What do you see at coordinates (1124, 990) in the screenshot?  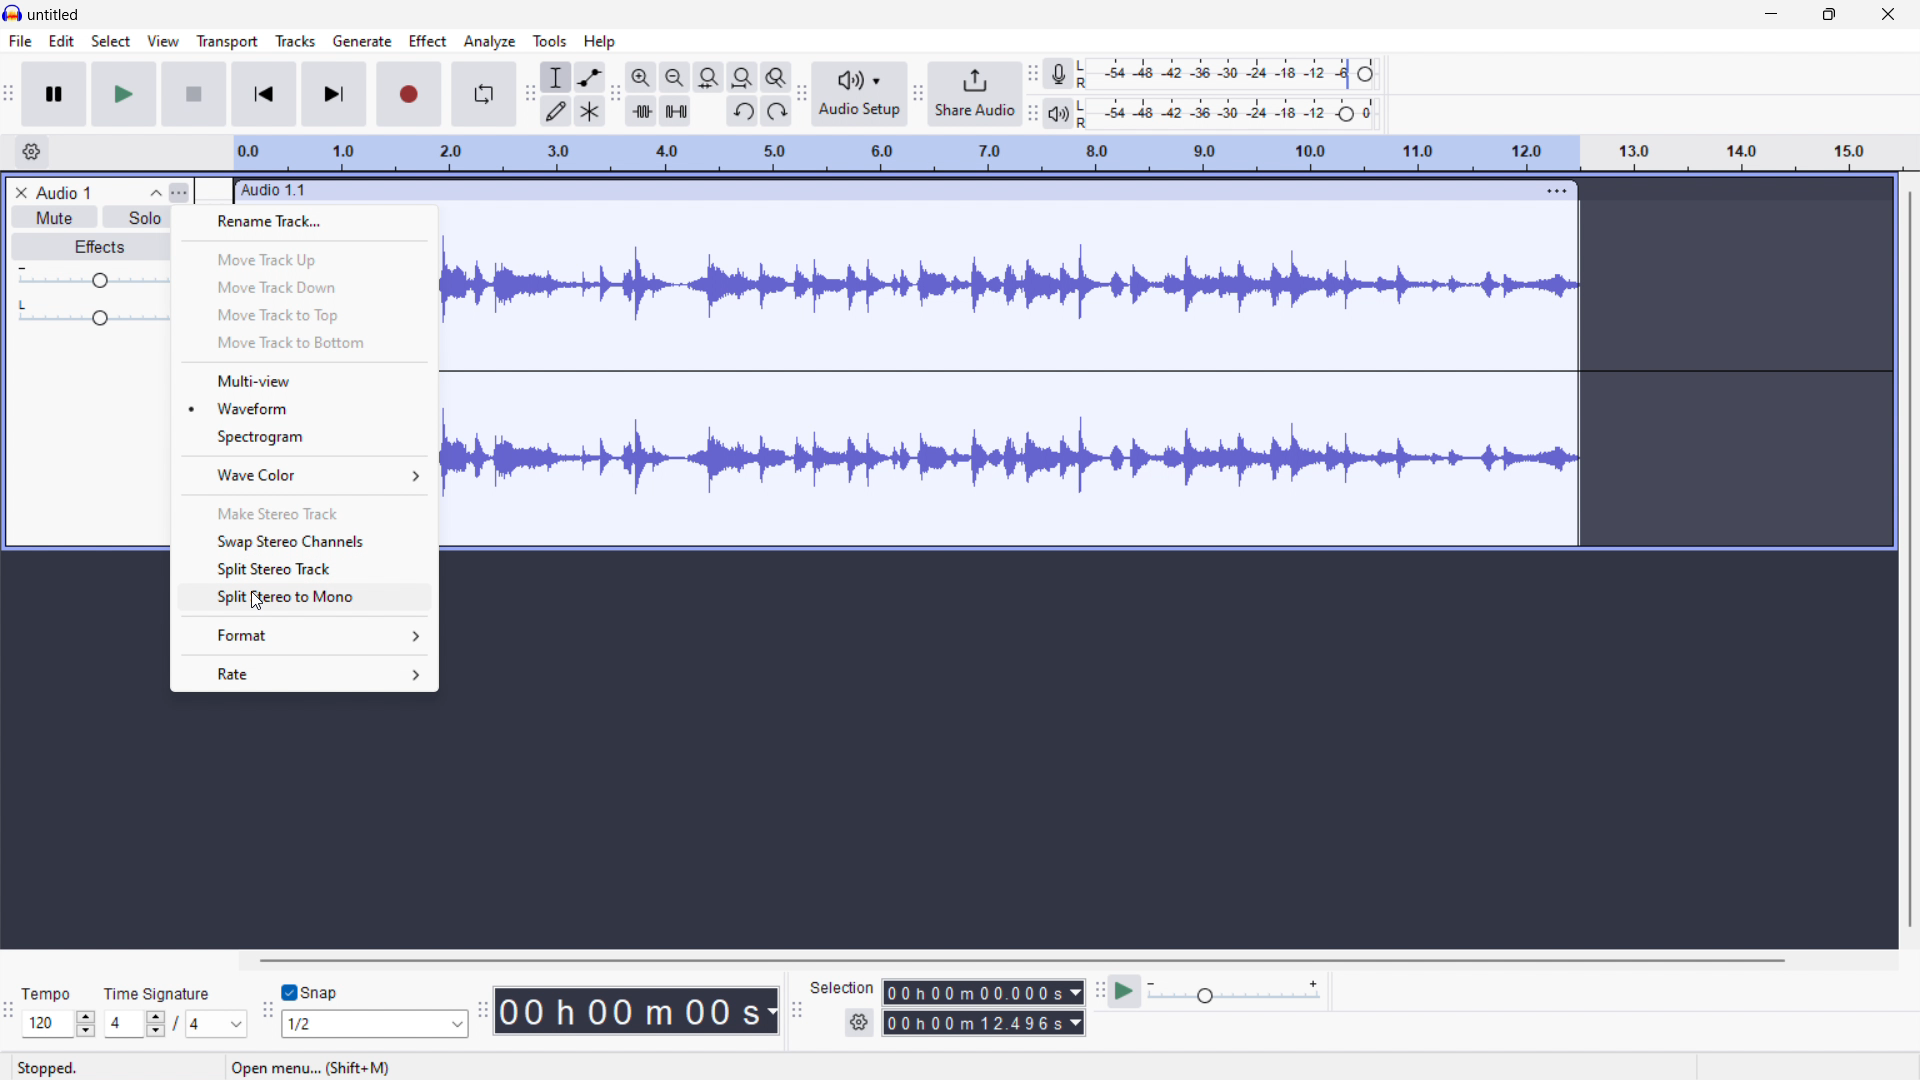 I see `play at speed ` at bounding box center [1124, 990].